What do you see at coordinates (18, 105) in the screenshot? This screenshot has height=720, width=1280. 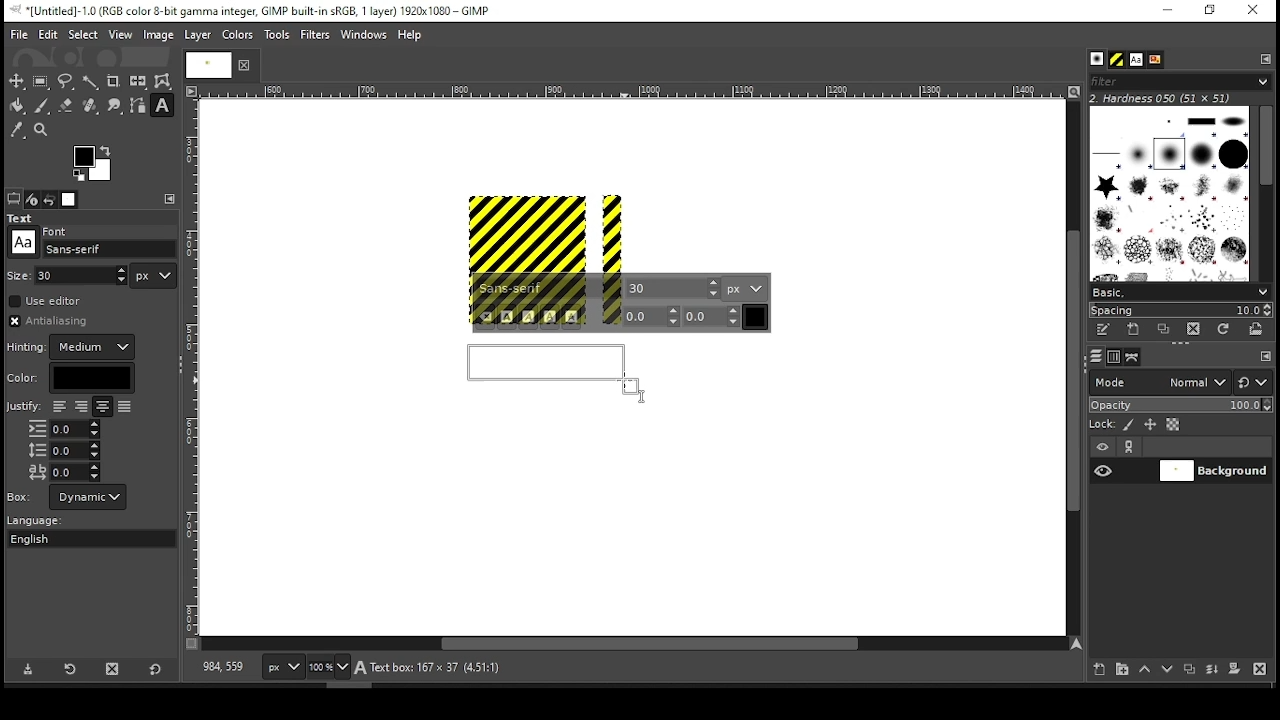 I see `paint bucket tool` at bounding box center [18, 105].